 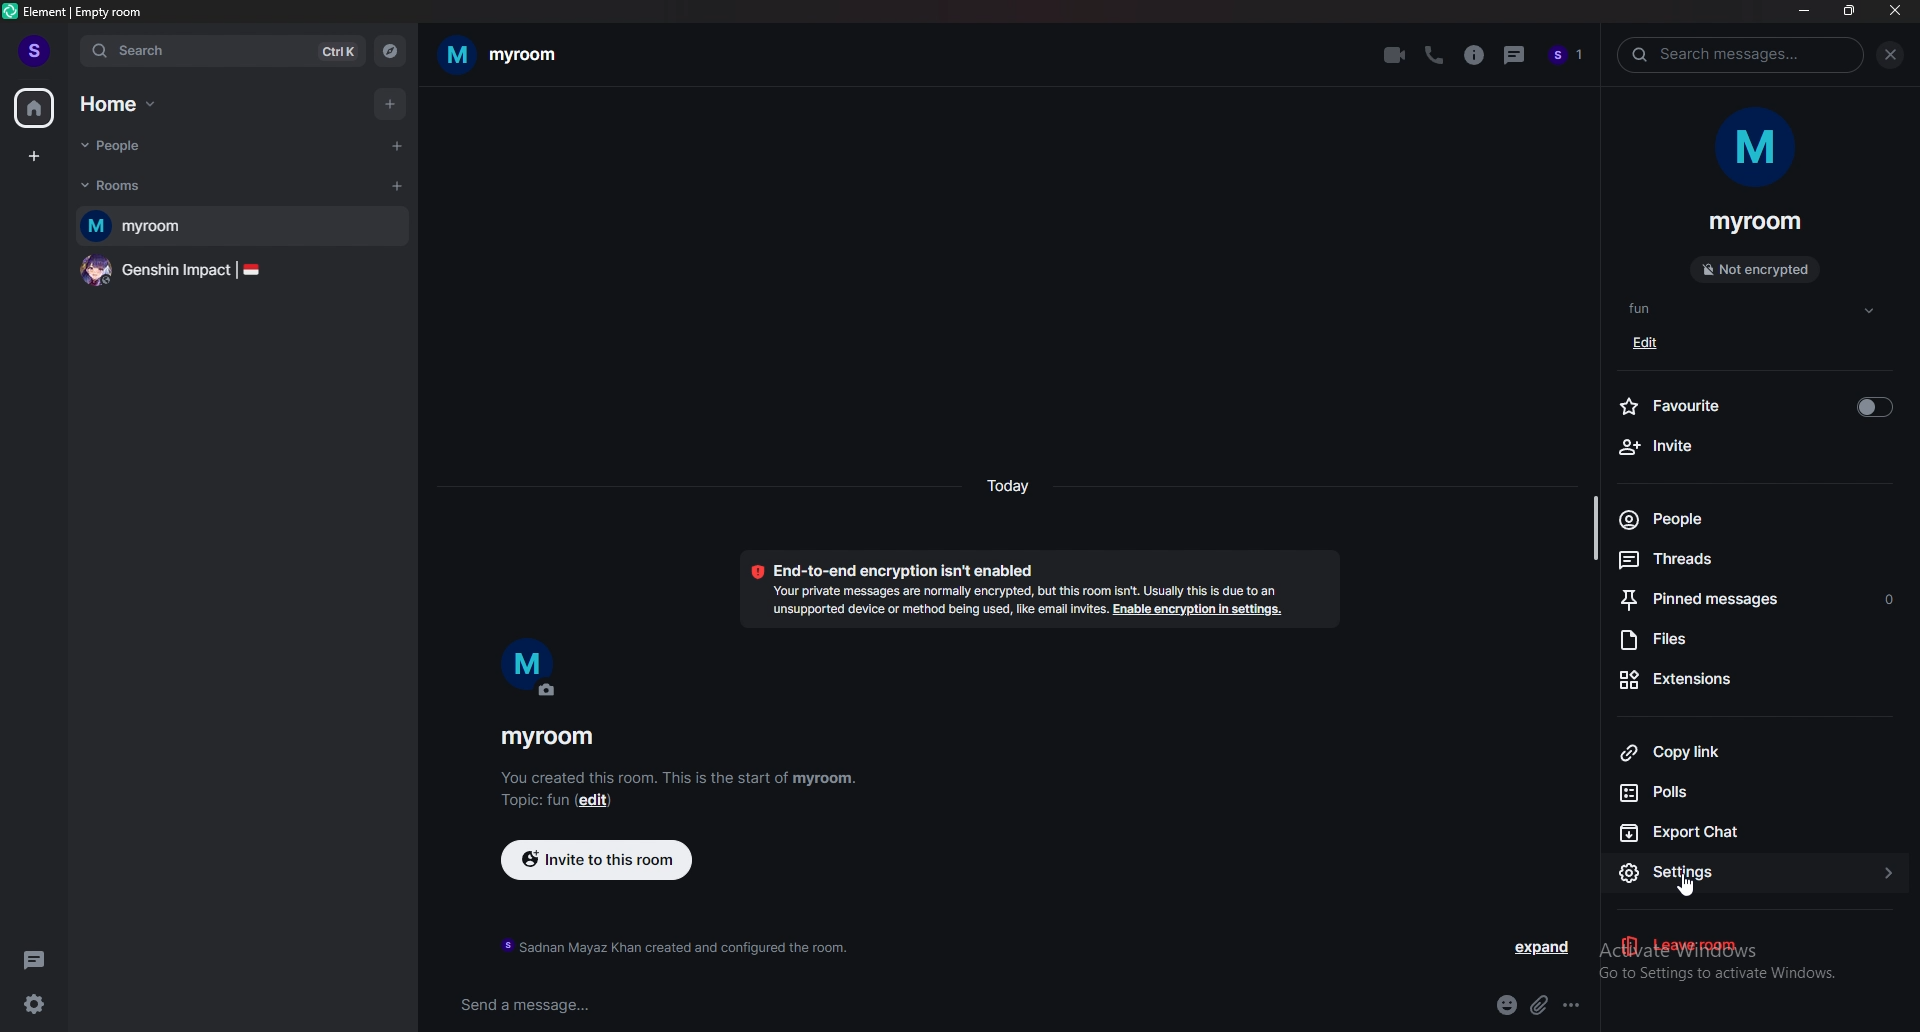 What do you see at coordinates (533, 802) in the screenshot?
I see `topic: fun` at bounding box center [533, 802].